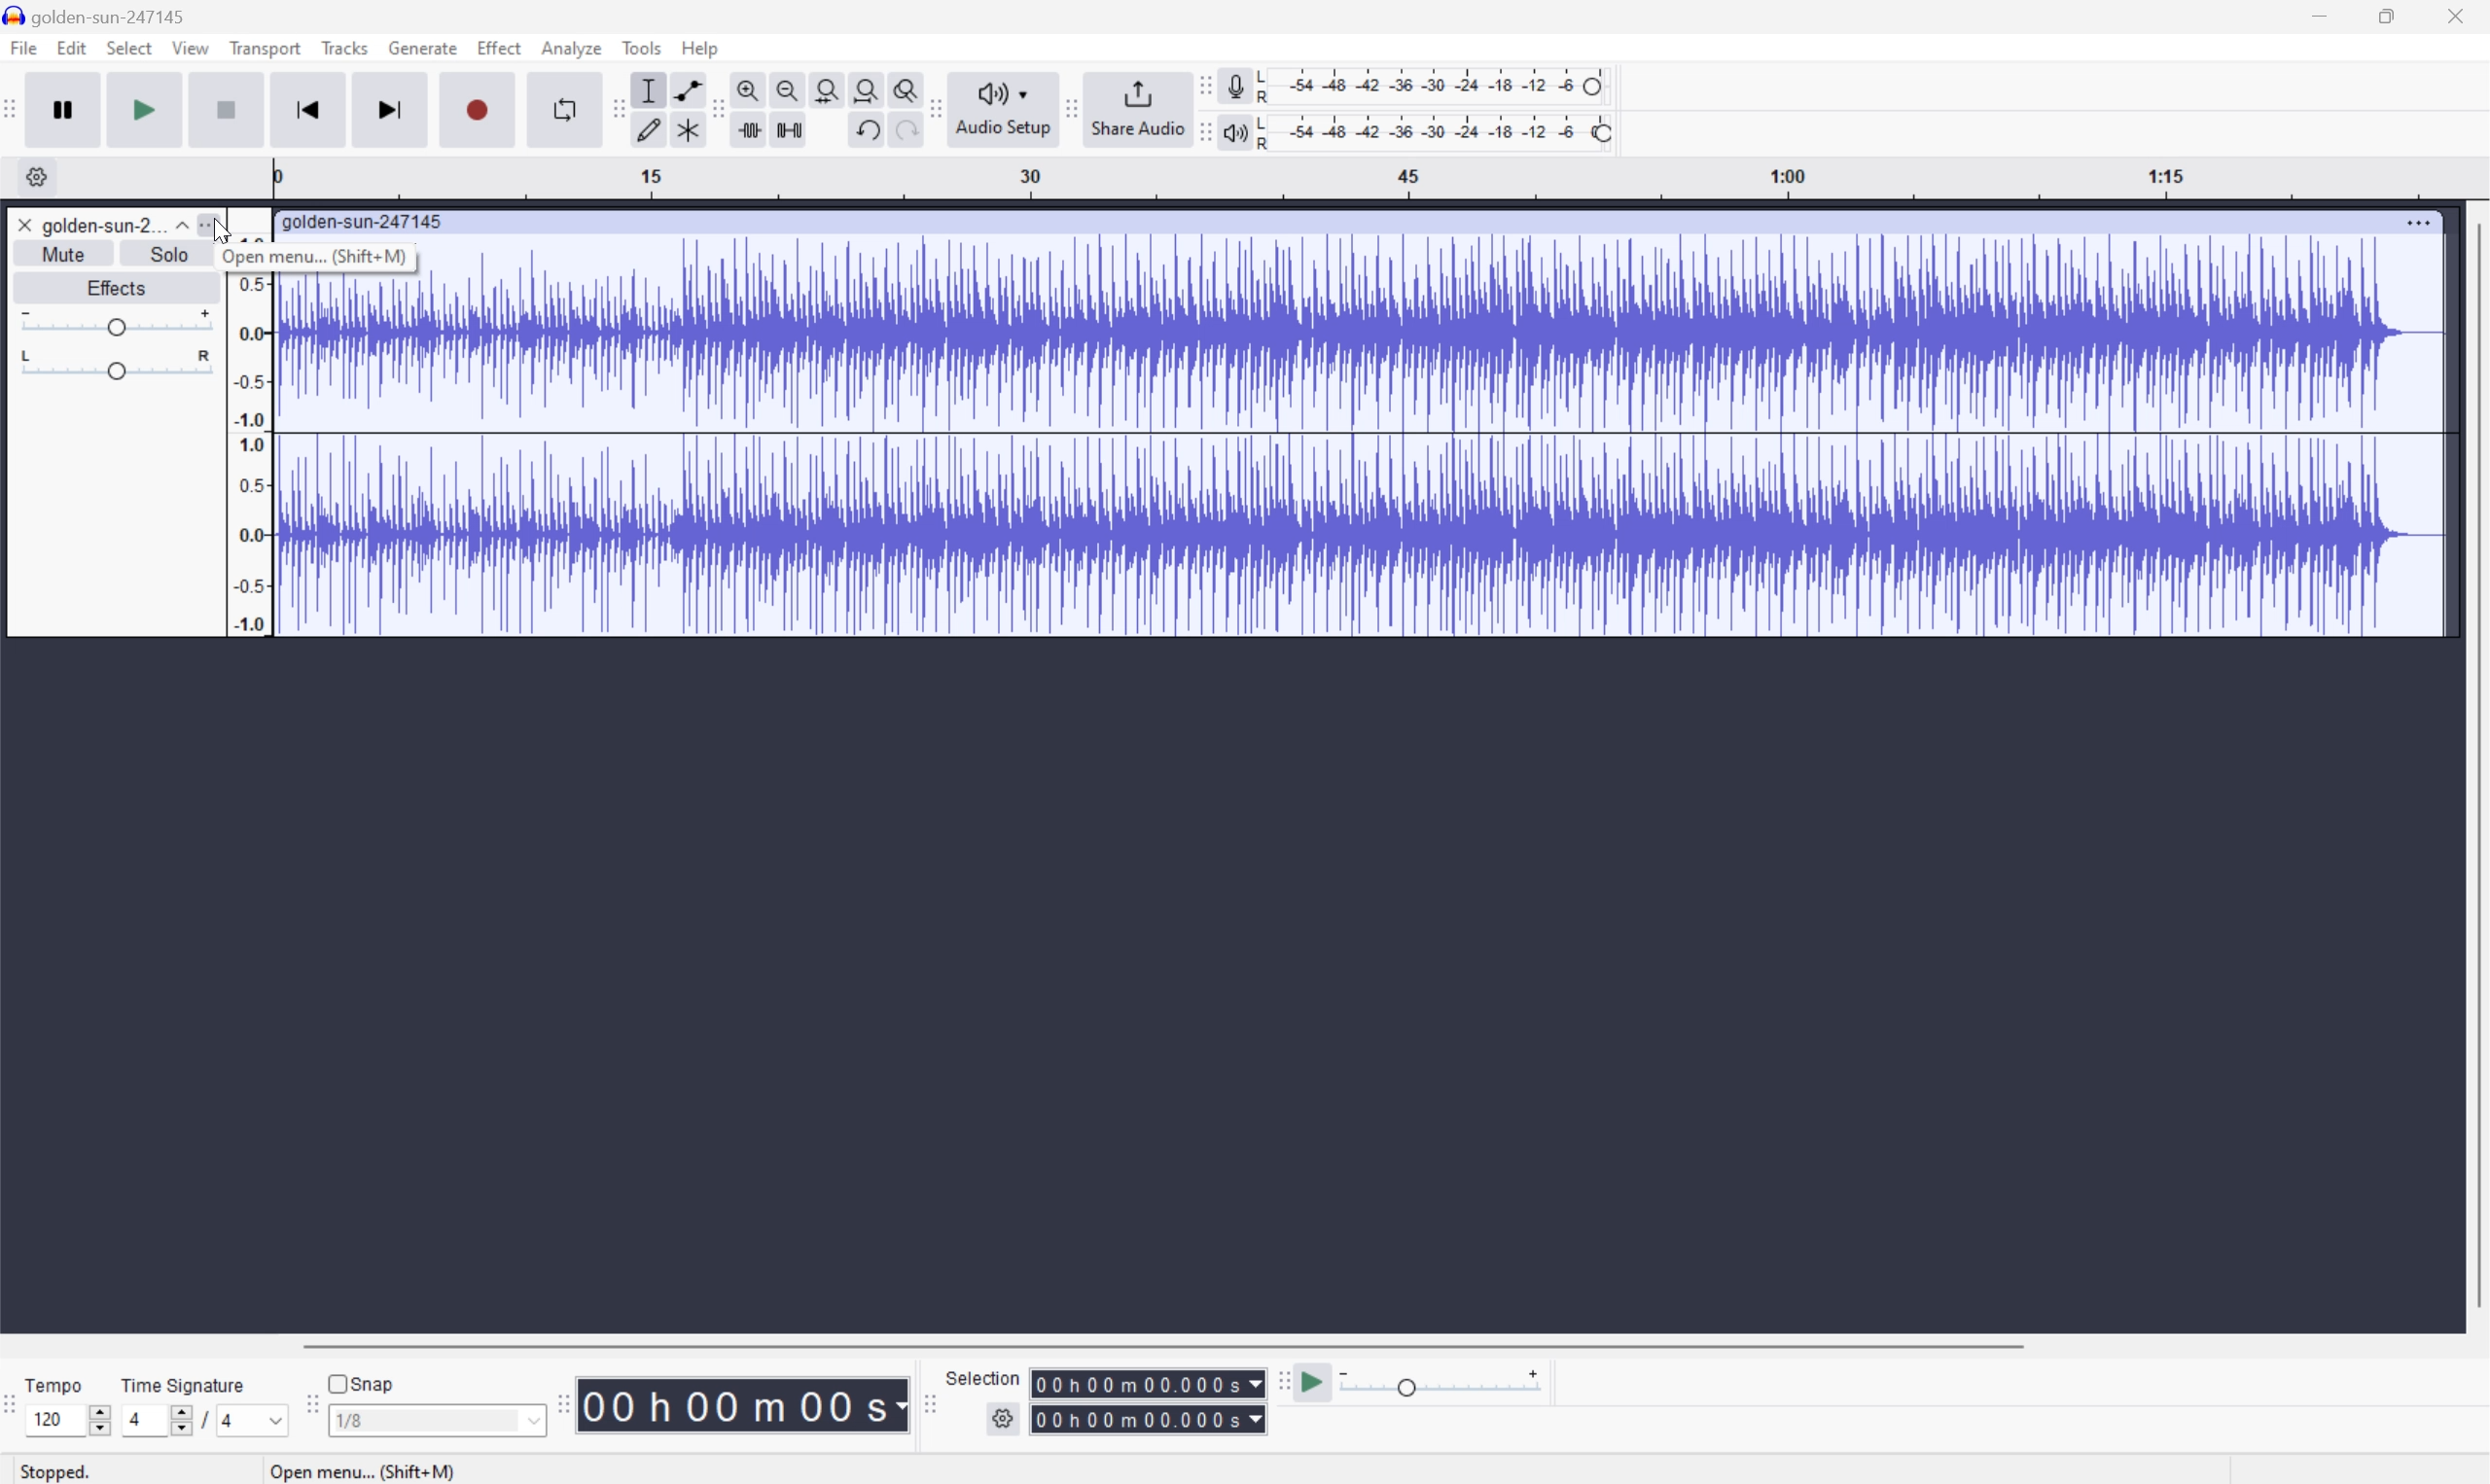 The image size is (2490, 1484). I want to click on Skip to start, so click(310, 108).